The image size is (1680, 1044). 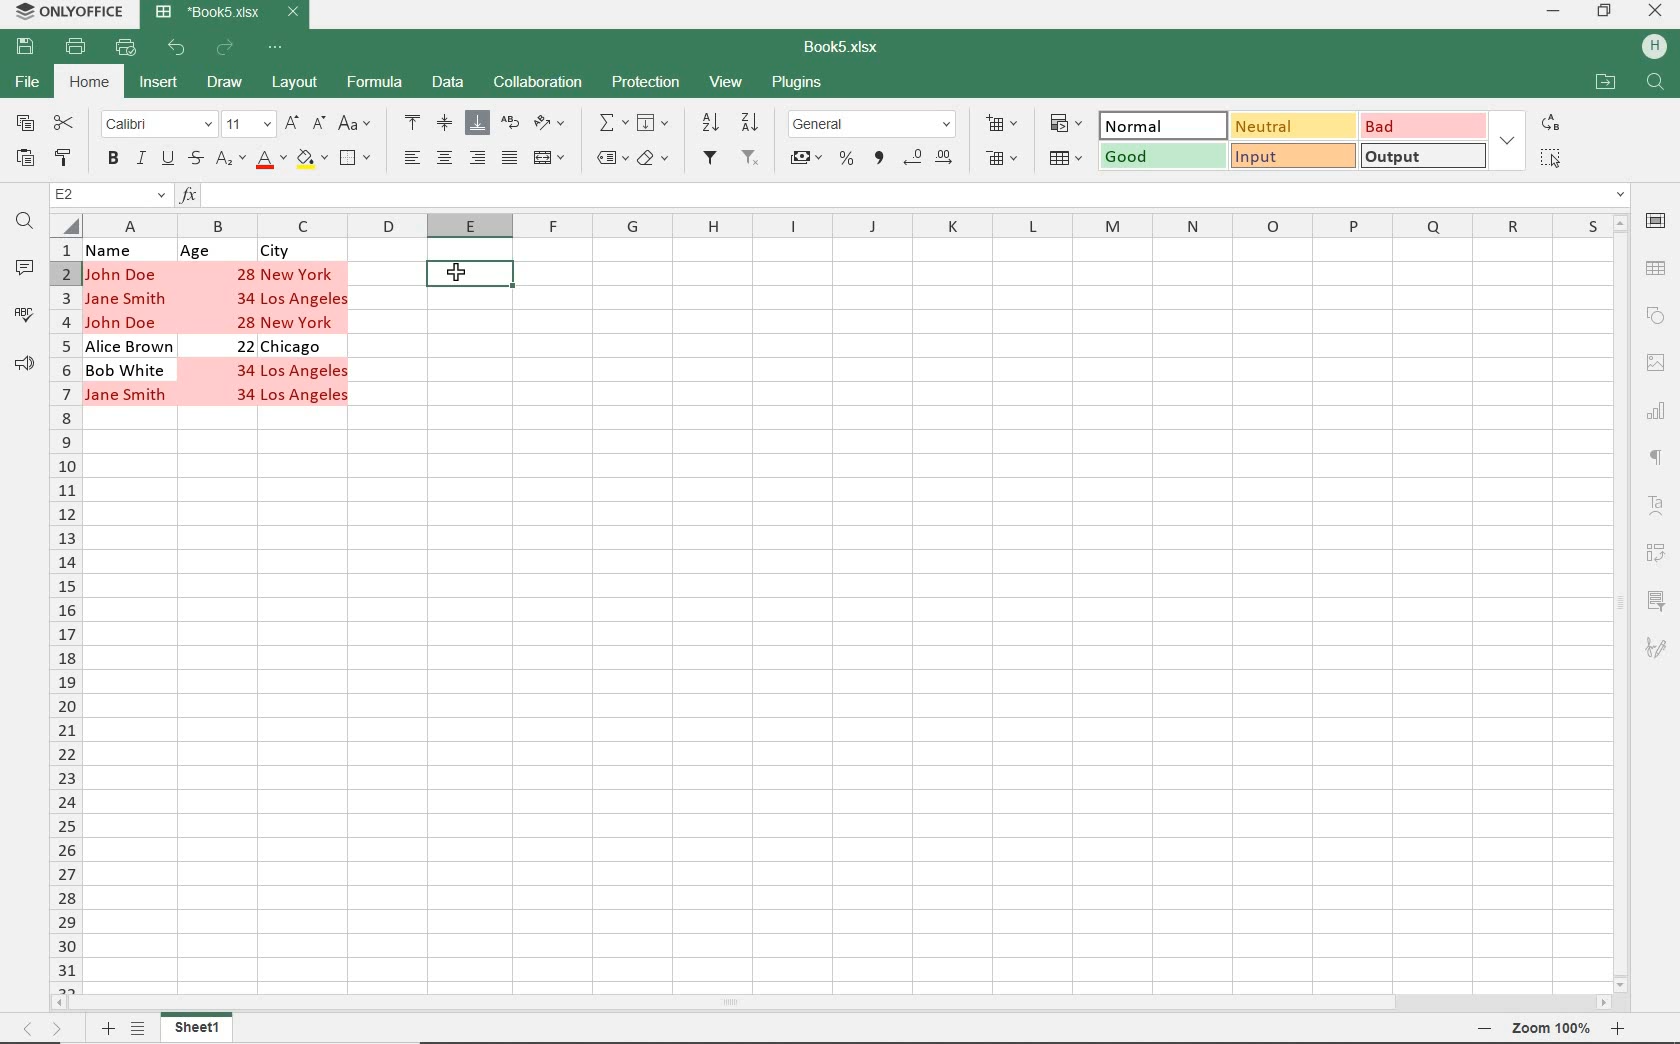 I want to click on WRAP TEXT, so click(x=511, y=127).